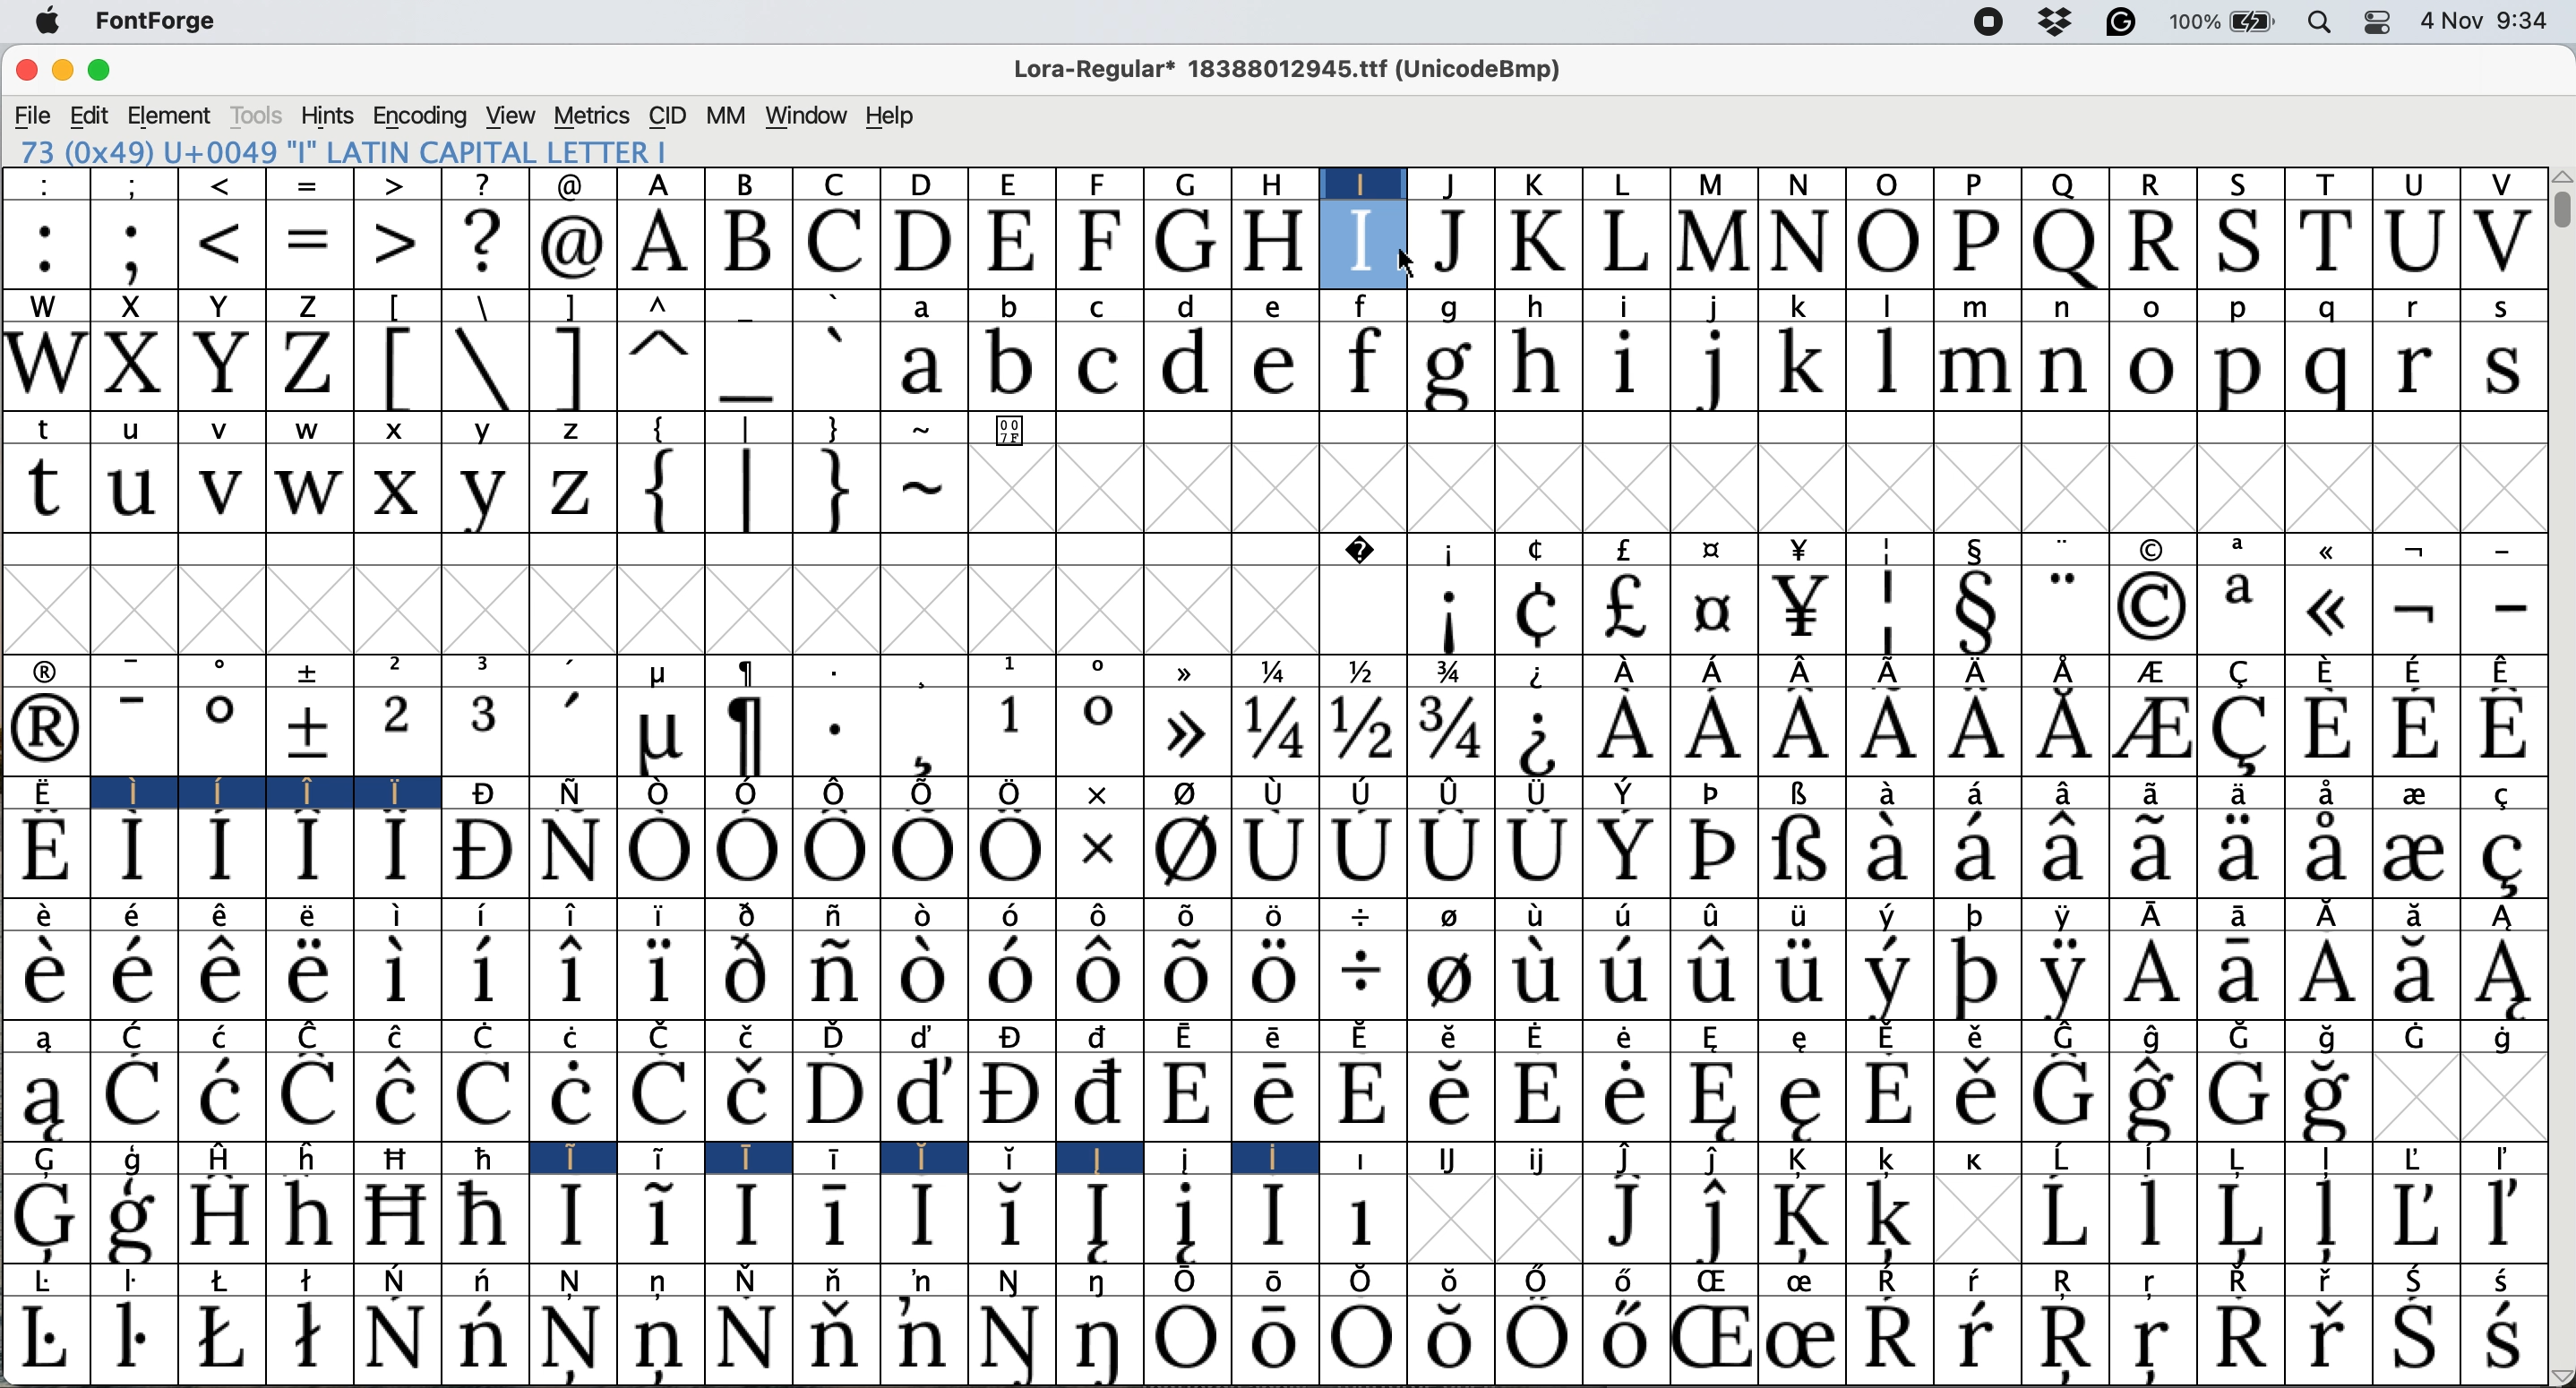 The height and width of the screenshot is (1388, 2576). Describe the element at coordinates (2155, 853) in the screenshot. I see `Symbol` at that location.